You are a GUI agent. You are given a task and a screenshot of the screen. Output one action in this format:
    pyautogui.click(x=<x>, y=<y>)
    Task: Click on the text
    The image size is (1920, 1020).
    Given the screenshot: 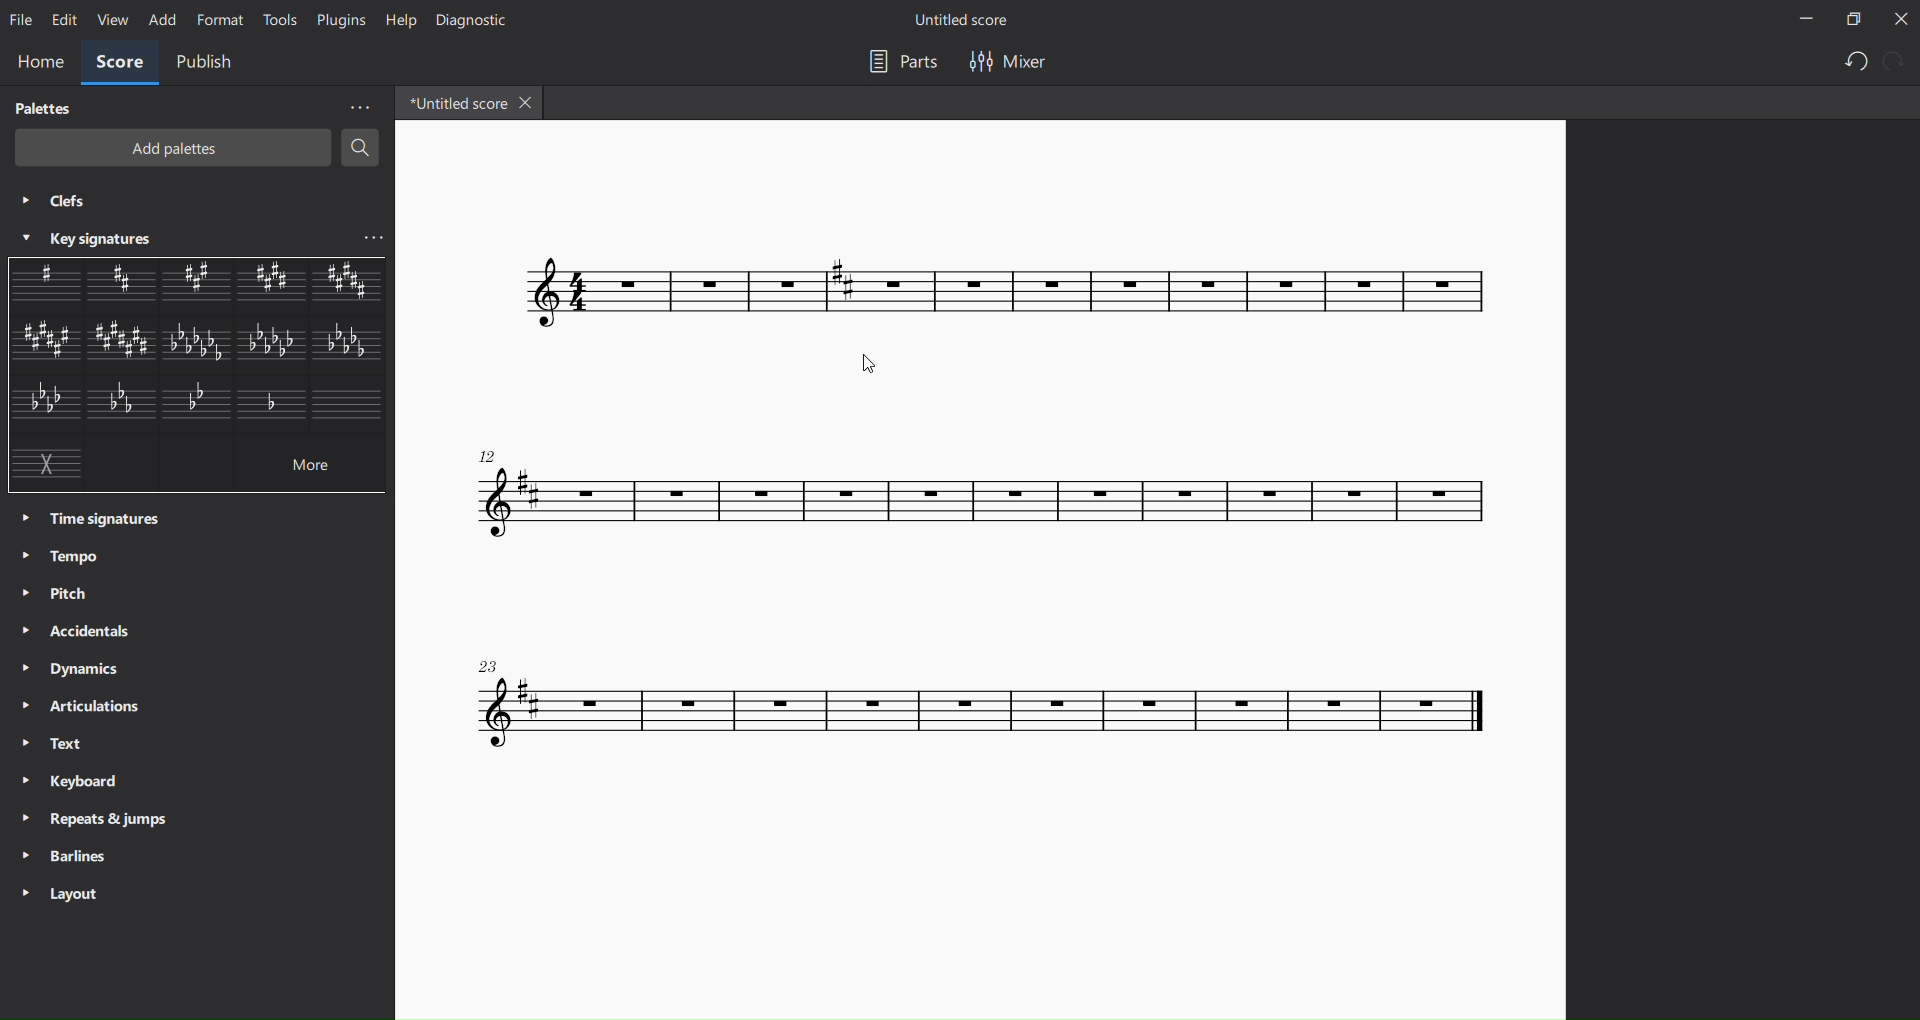 What is the action you would take?
    pyautogui.click(x=60, y=744)
    